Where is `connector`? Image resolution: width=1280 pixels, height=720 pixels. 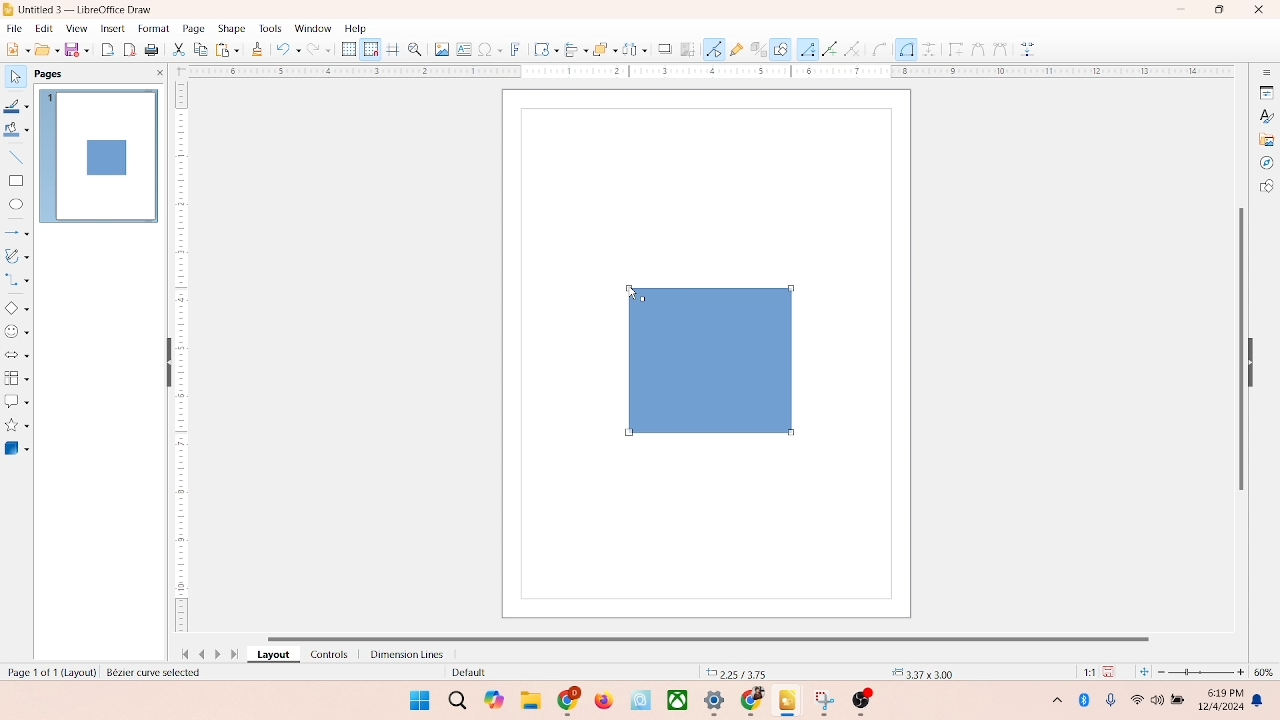 connector is located at coordinates (18, 280).